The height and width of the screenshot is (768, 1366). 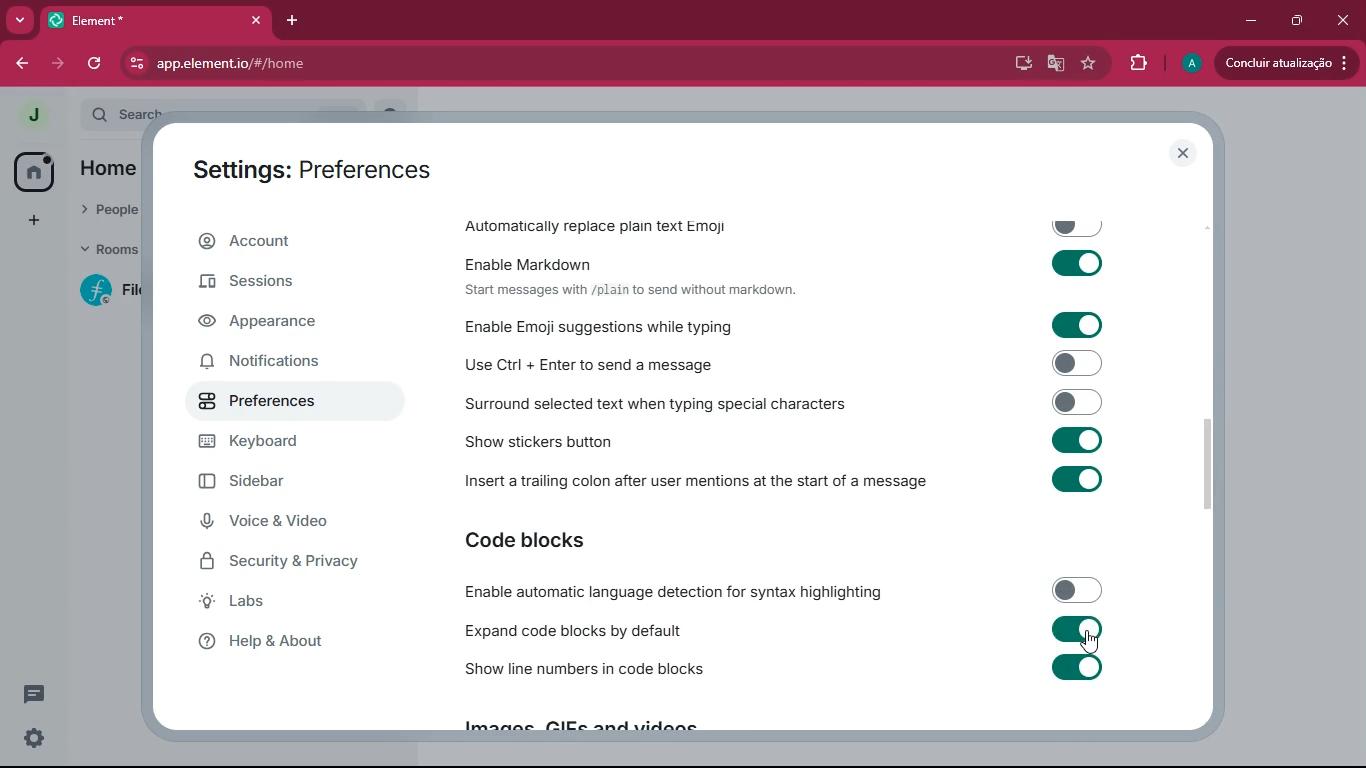 I want to click on extensions, so click(x=1134, y=63).